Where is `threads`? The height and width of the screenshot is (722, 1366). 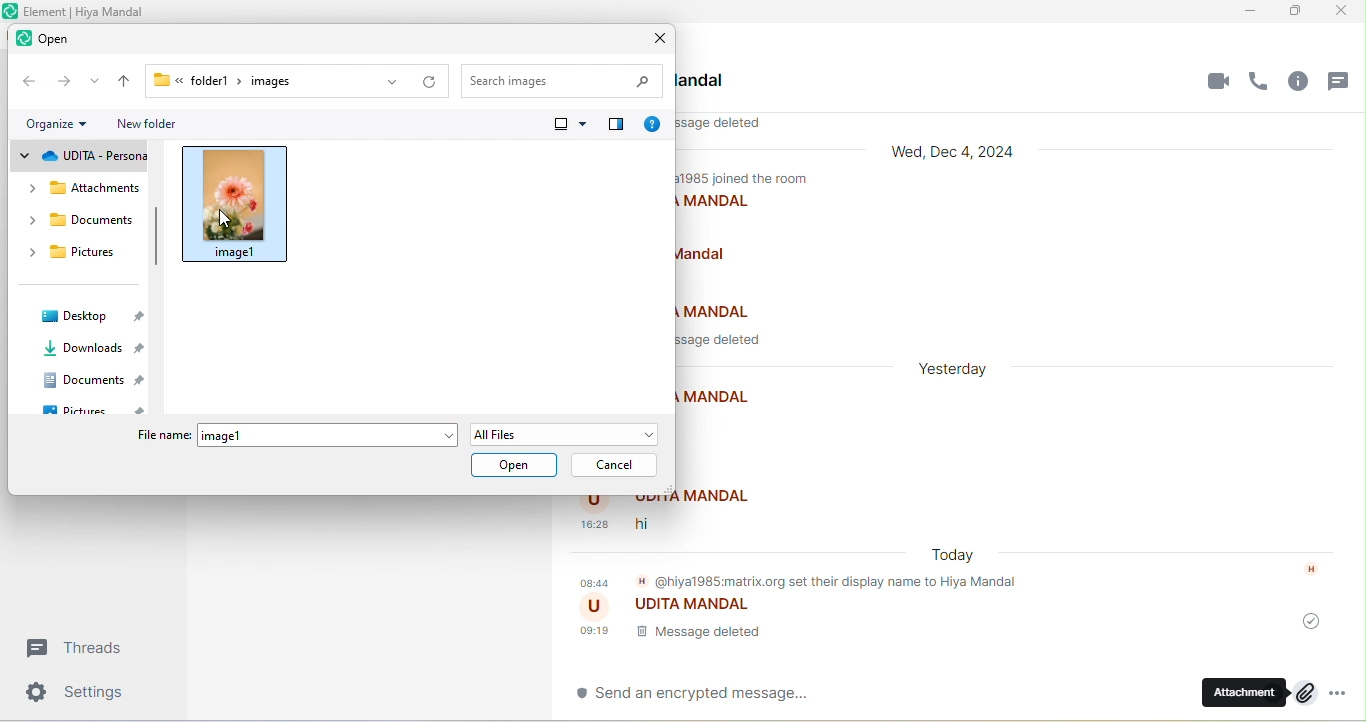 threads is located at coordinates (1344, 84).